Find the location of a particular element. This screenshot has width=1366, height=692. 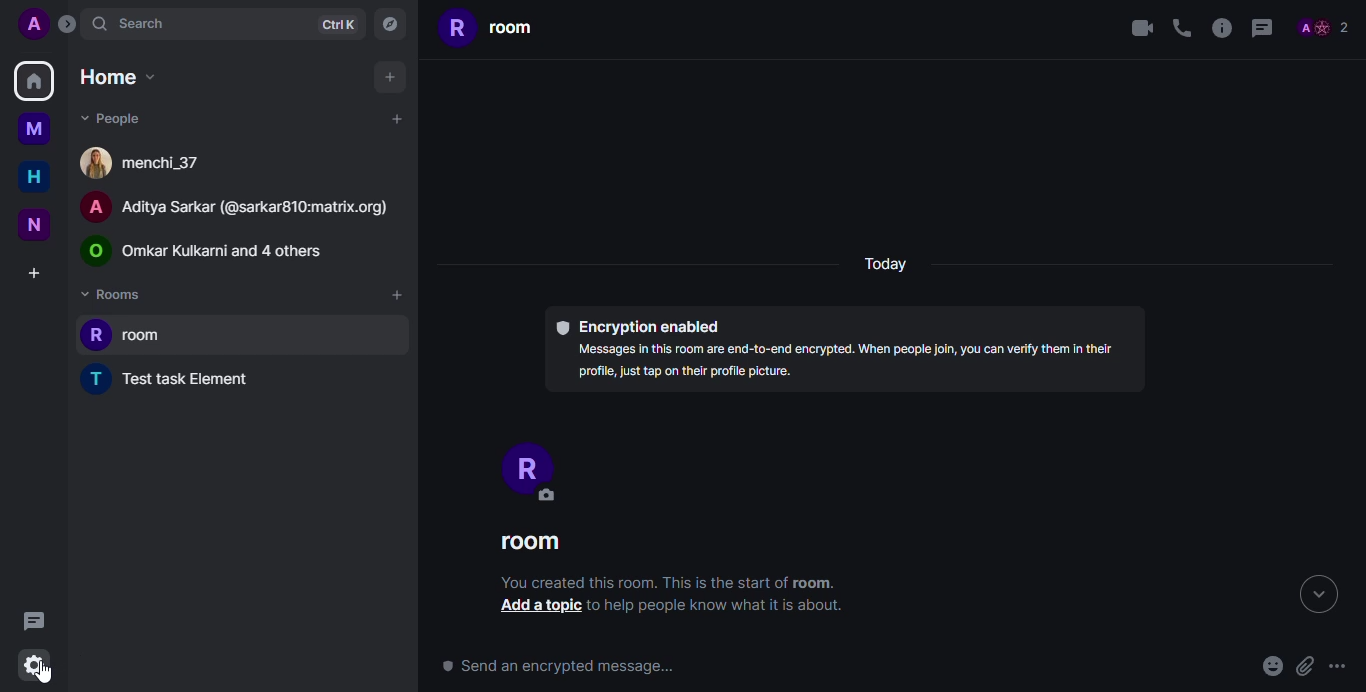

create a space is located at coordinates (33, 272).